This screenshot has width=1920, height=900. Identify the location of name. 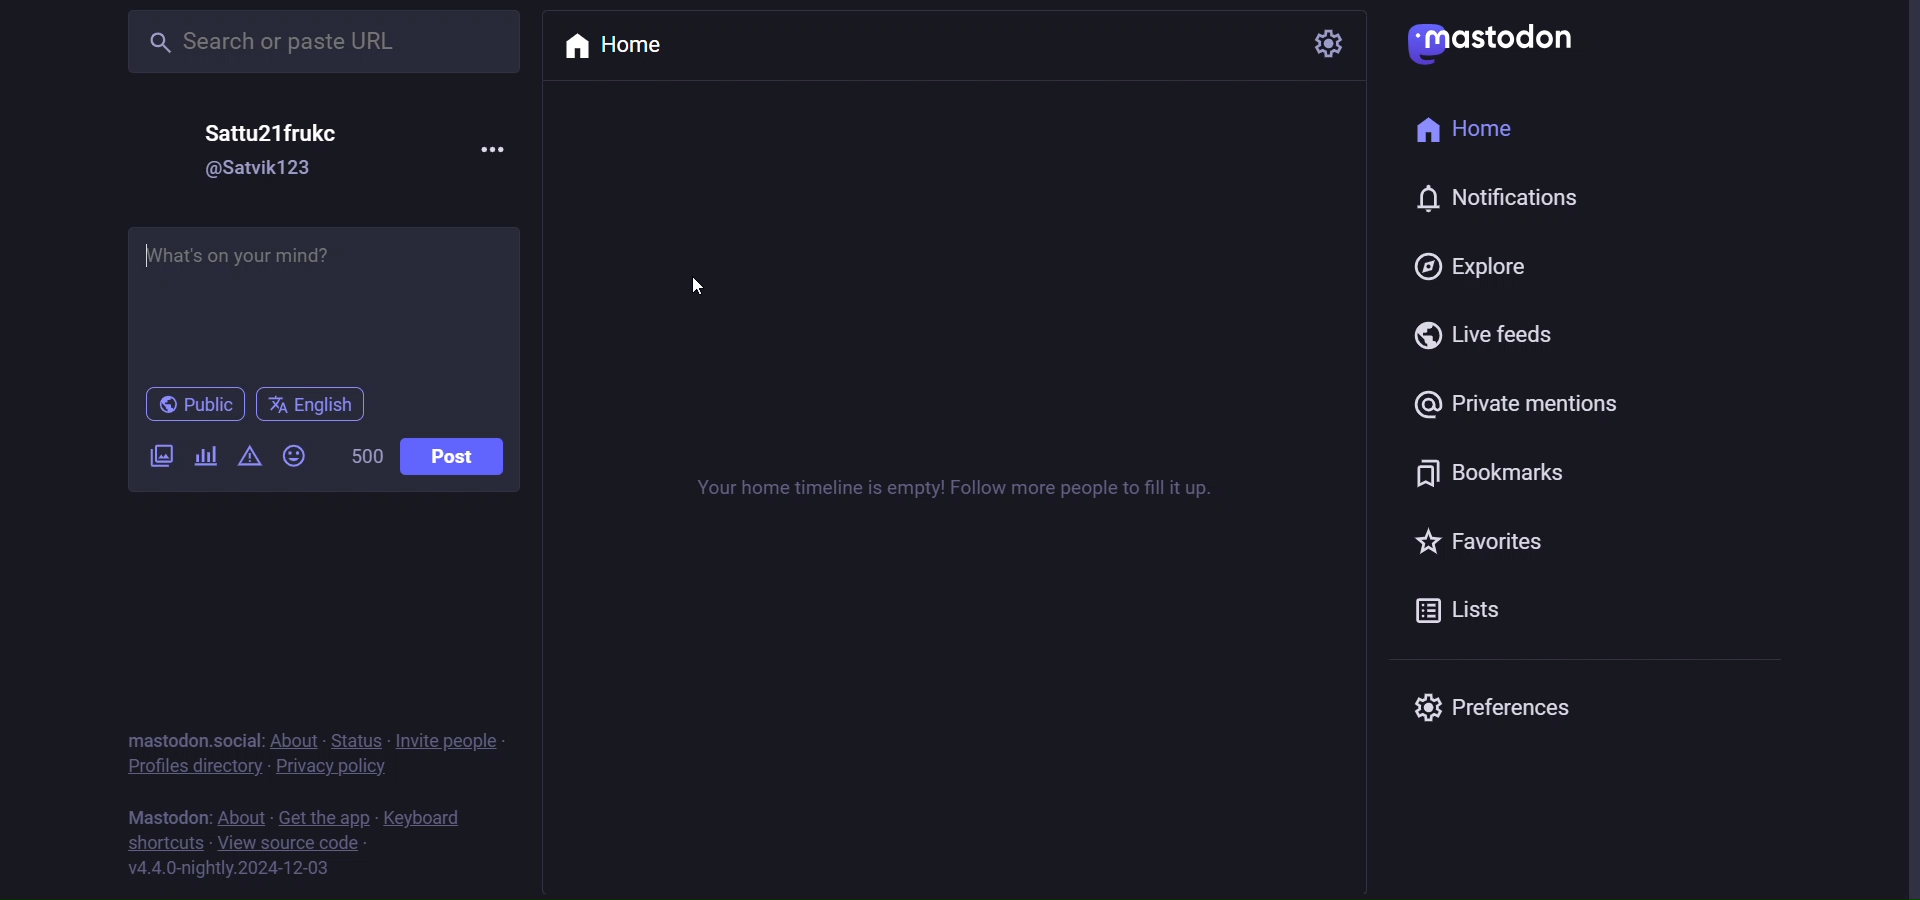
(270, 134).